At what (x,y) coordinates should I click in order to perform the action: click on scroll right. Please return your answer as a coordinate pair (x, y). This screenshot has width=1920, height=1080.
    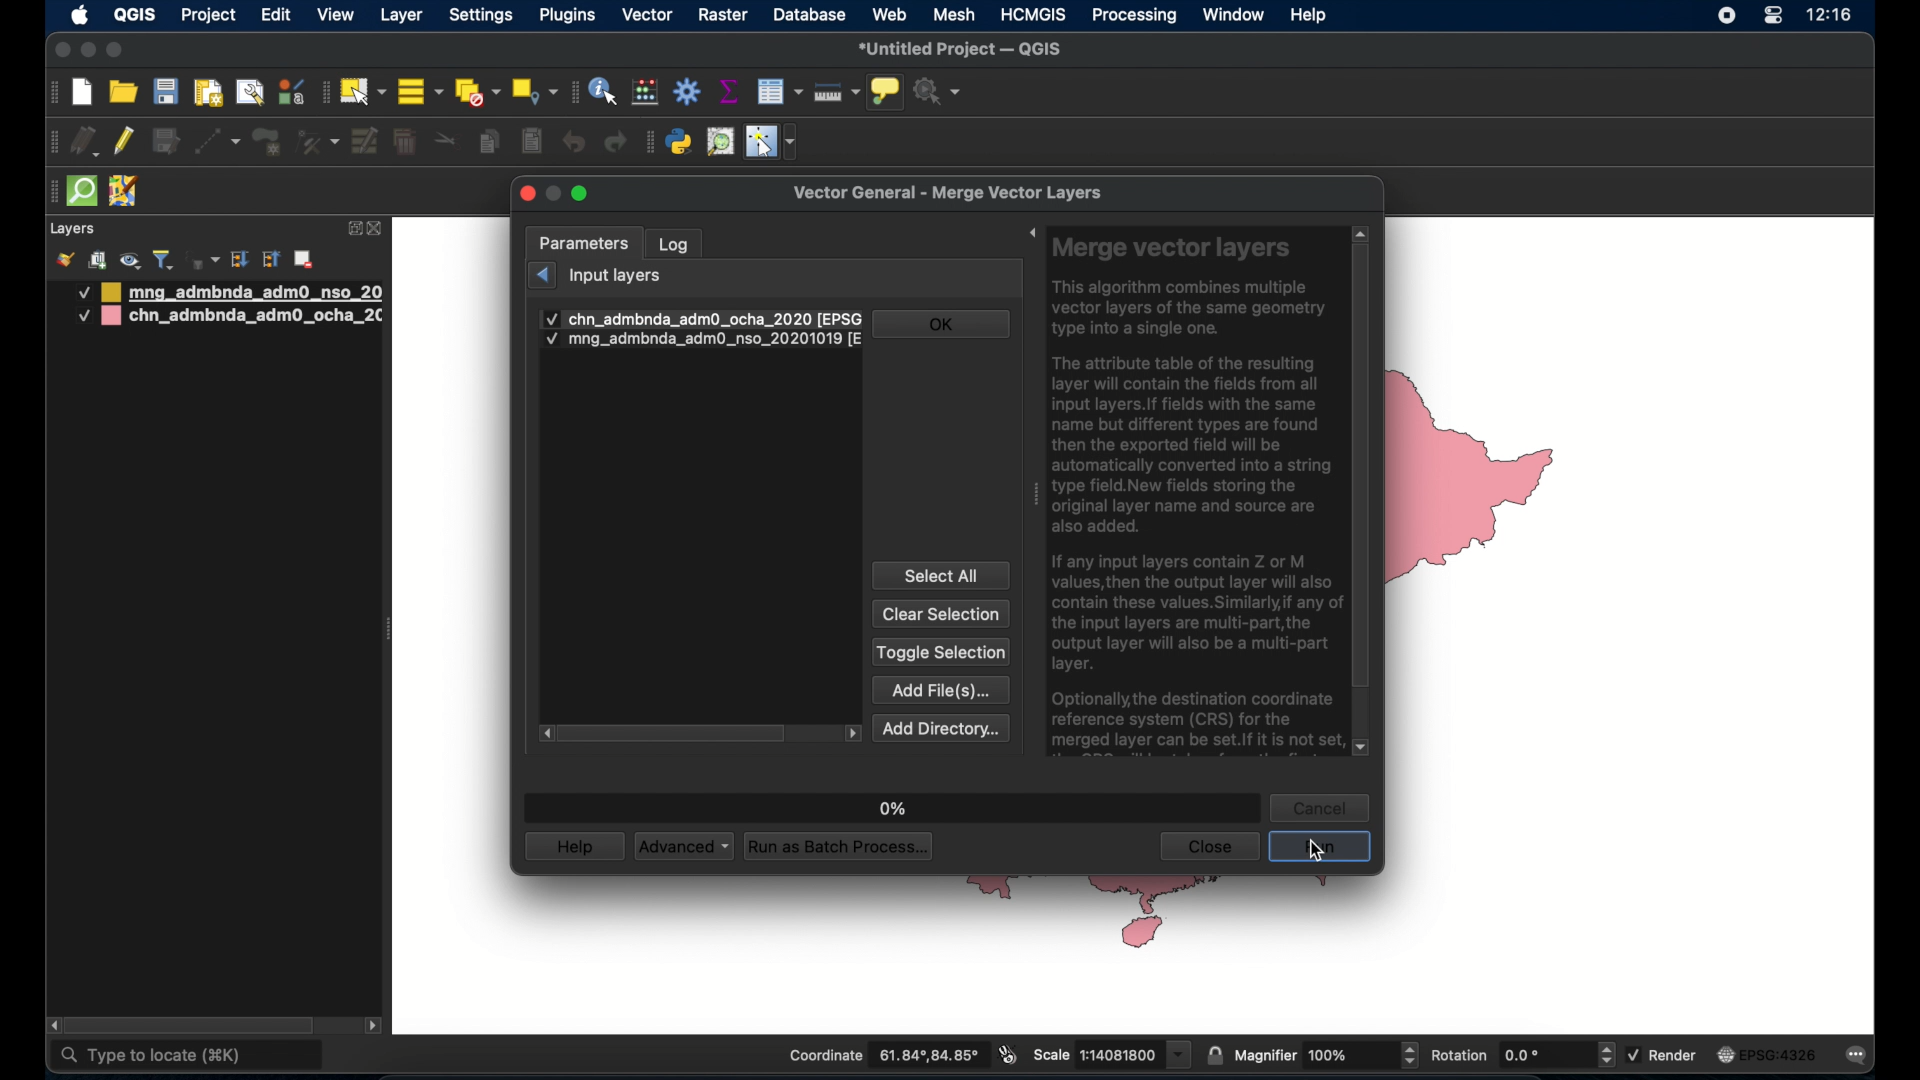
    Looking at the image, I should click on (542, 734).